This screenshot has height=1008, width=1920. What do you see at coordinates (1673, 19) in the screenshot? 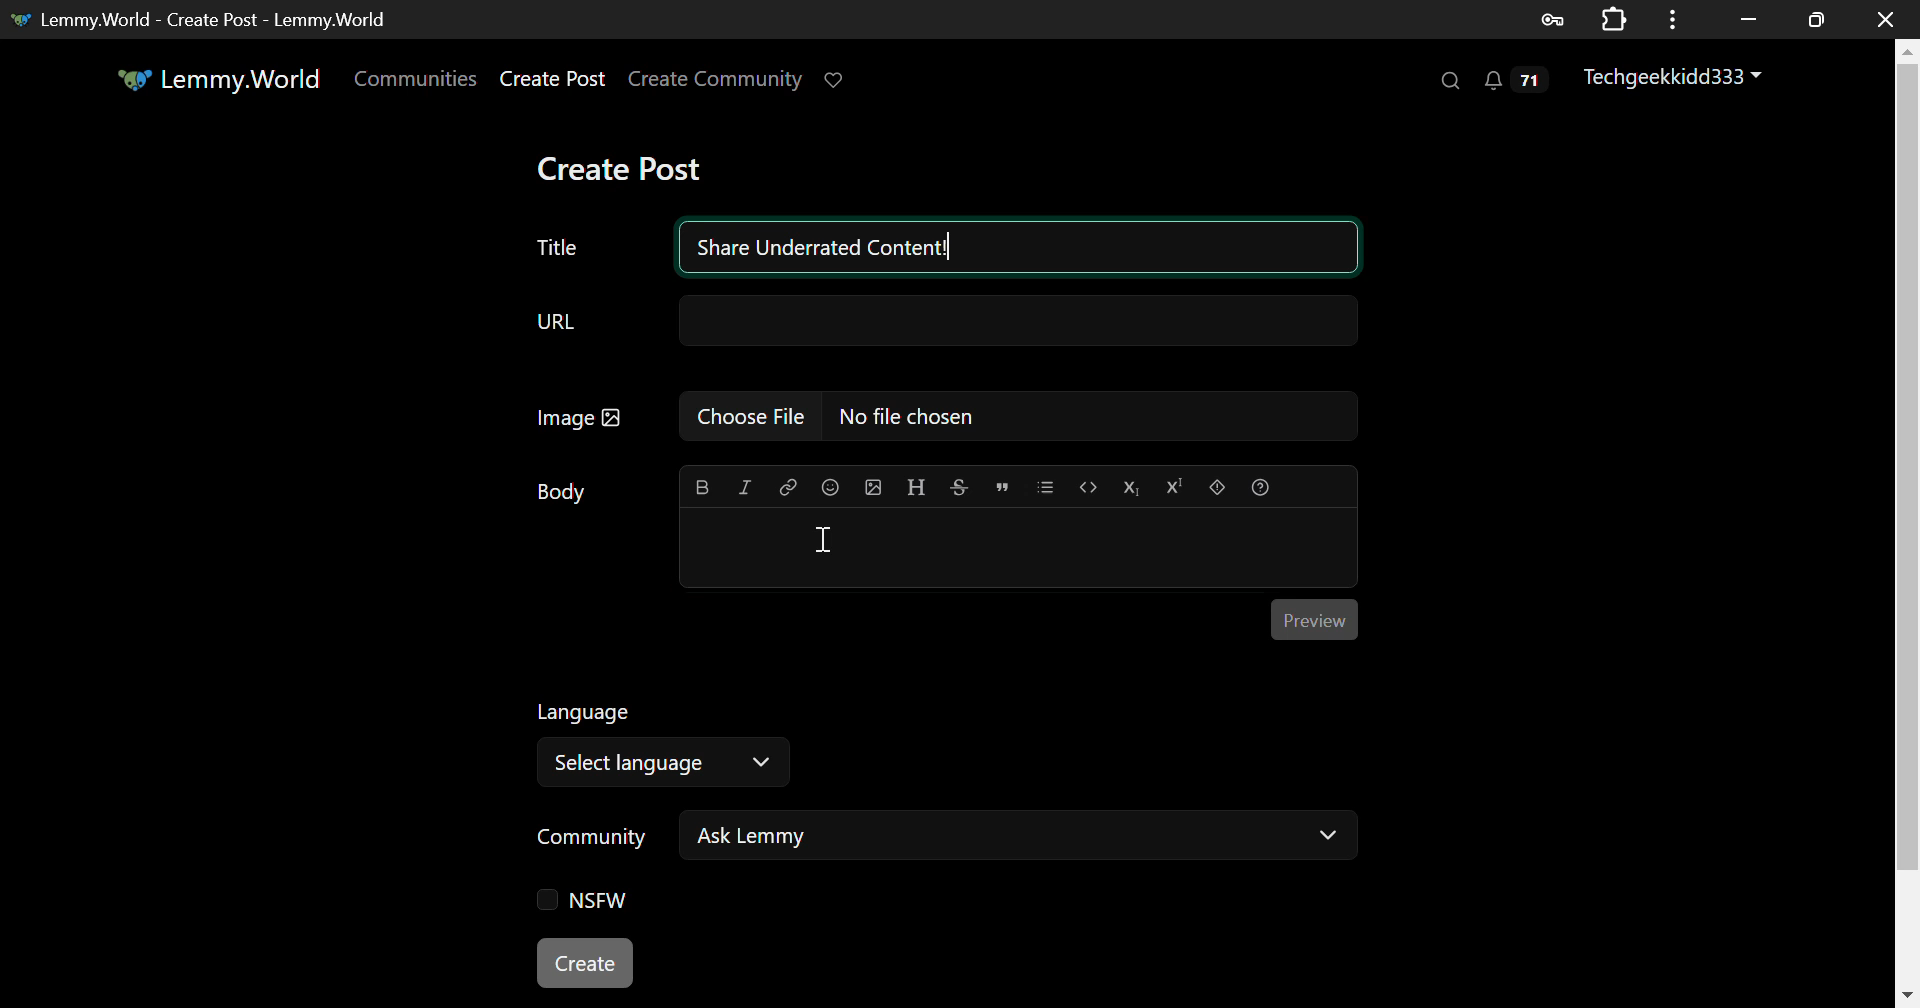
I see `Menu` at bounding box center [1673, 19].